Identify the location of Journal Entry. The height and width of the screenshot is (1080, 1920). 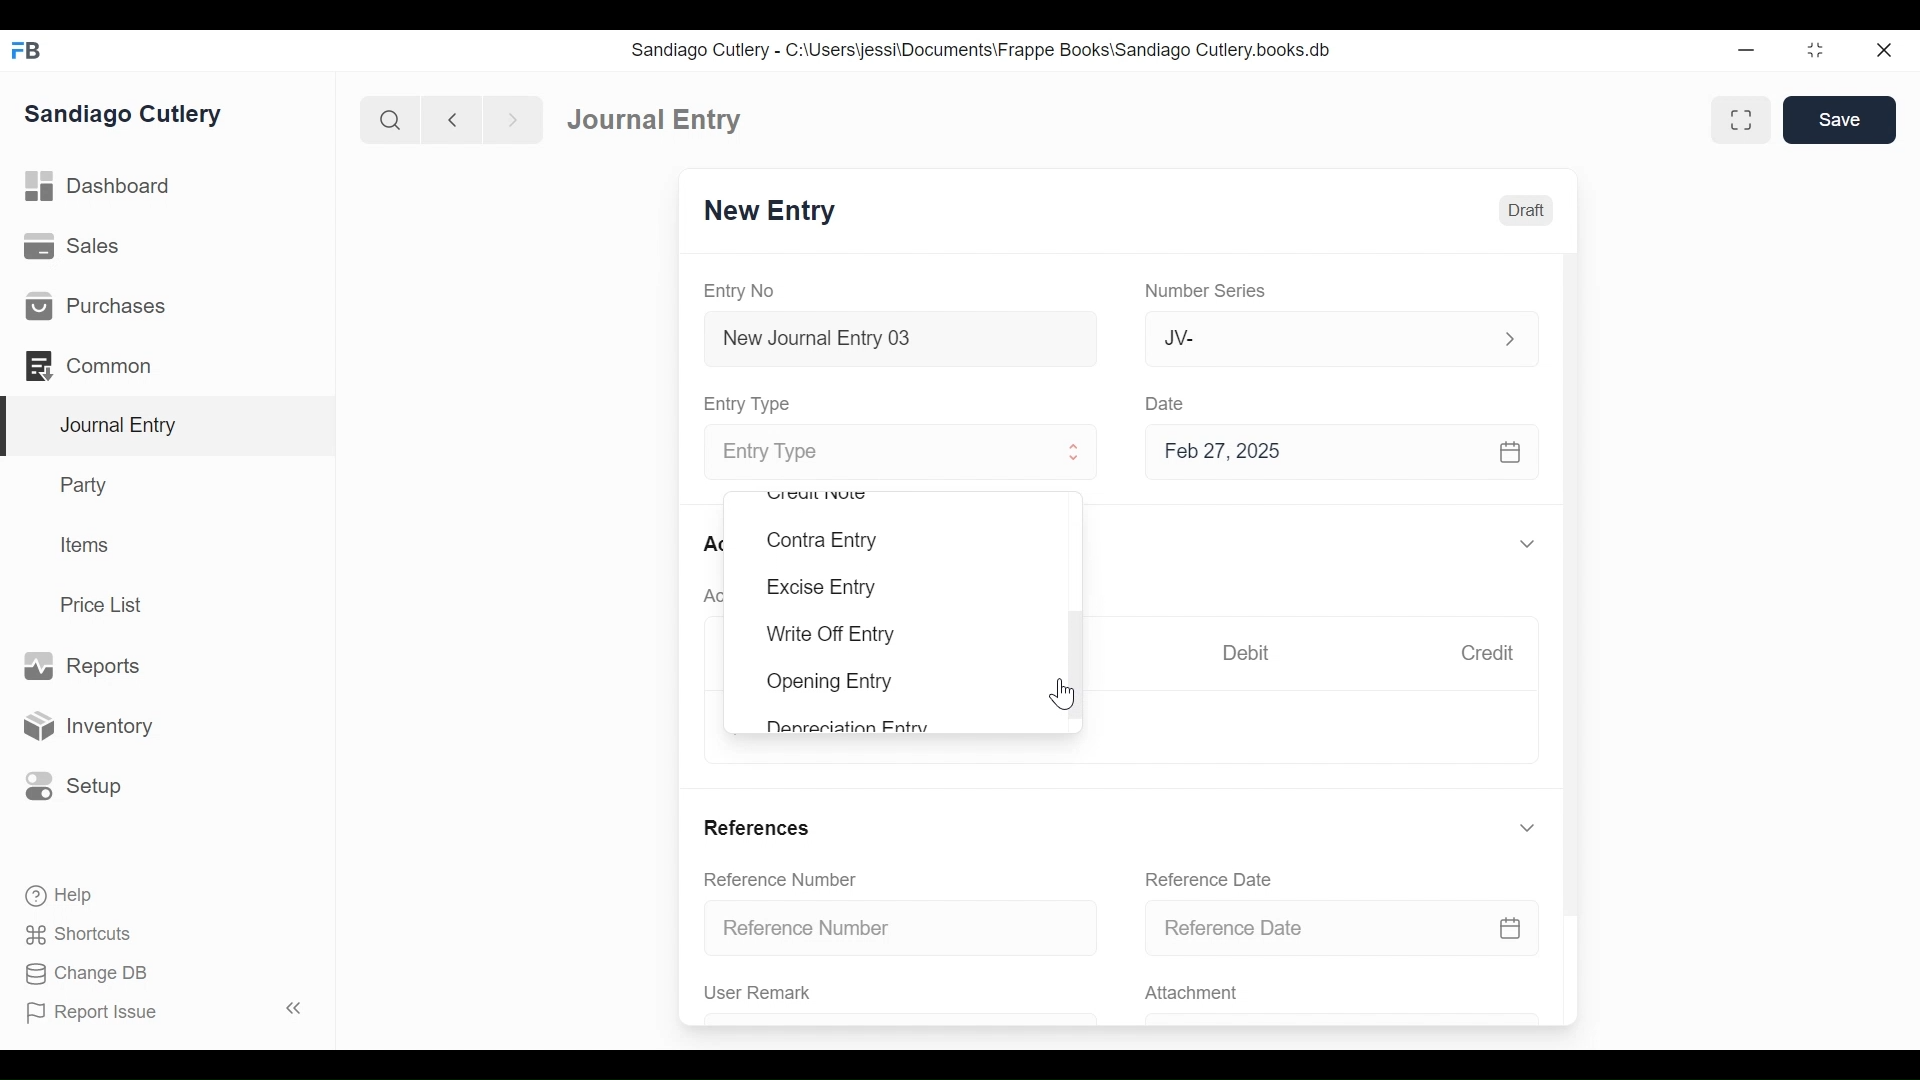
(657, 120).